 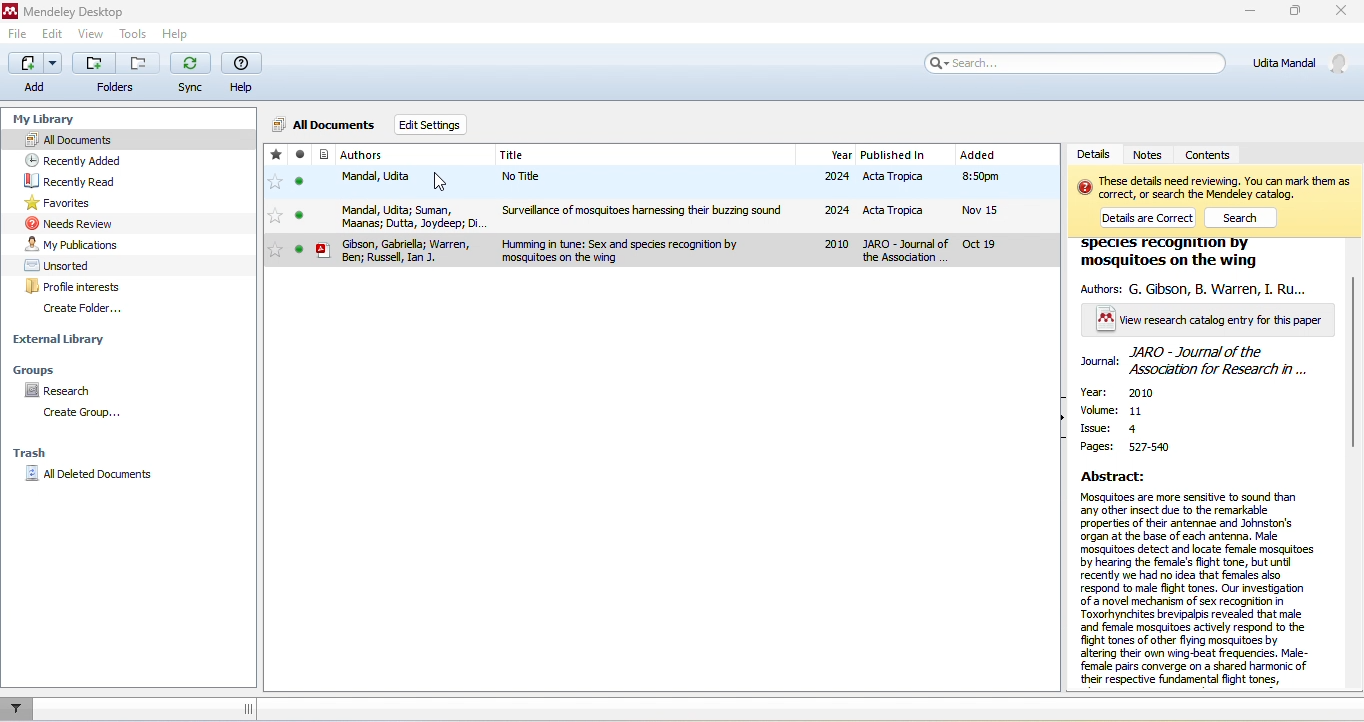 I want to click on mandal,udita, suman,maanas,dutta,joydeep, so click(x=390, y=215).